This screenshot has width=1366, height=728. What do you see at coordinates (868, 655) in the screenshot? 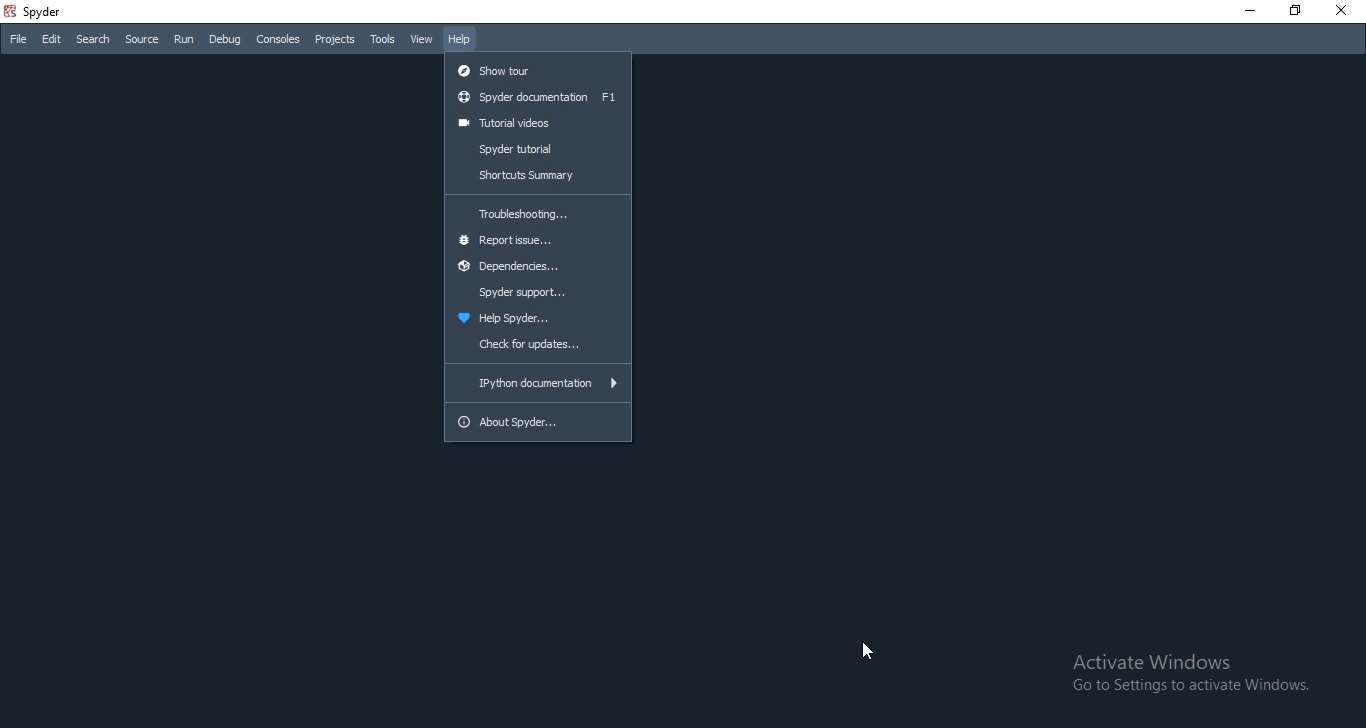
I see `cursor` at bounding box center [868, 655].